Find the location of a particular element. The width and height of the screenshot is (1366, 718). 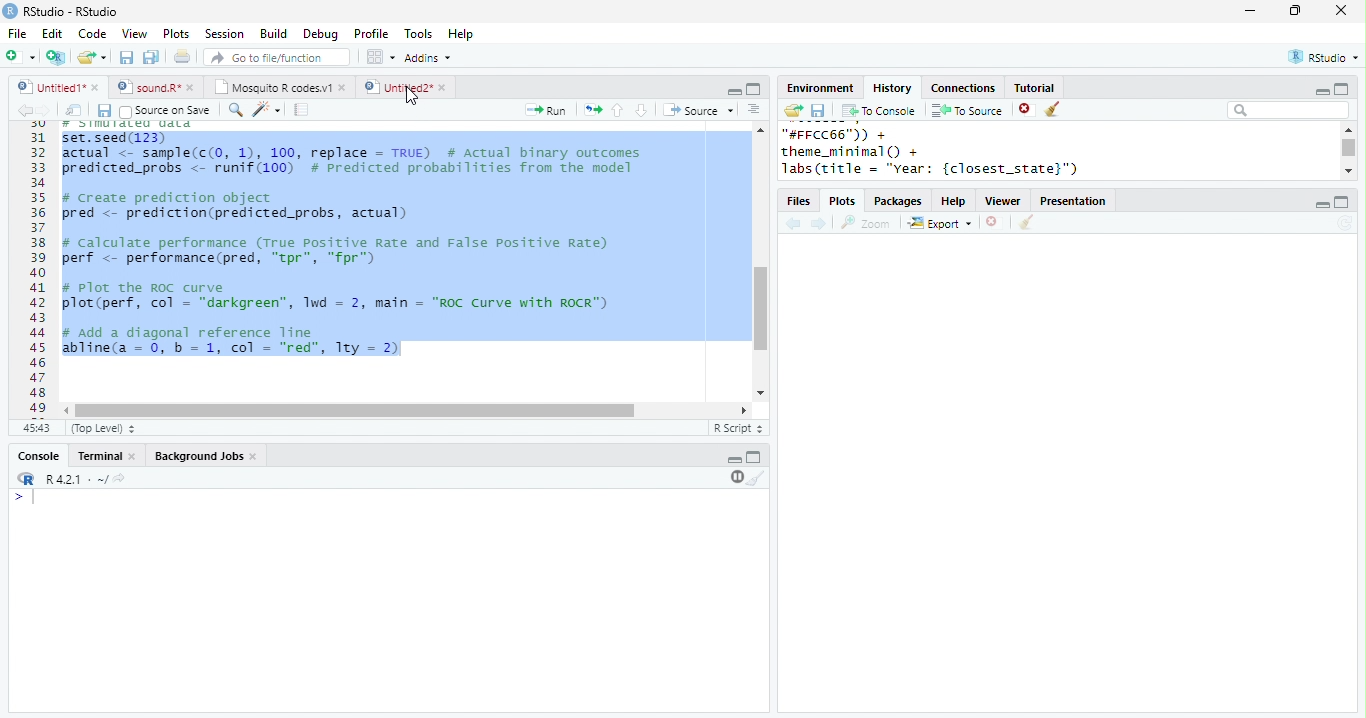

"#FFCC66")) +theme_minimal() +labs(title = "year: {closest_state}") is located at coordinates (955, 152).